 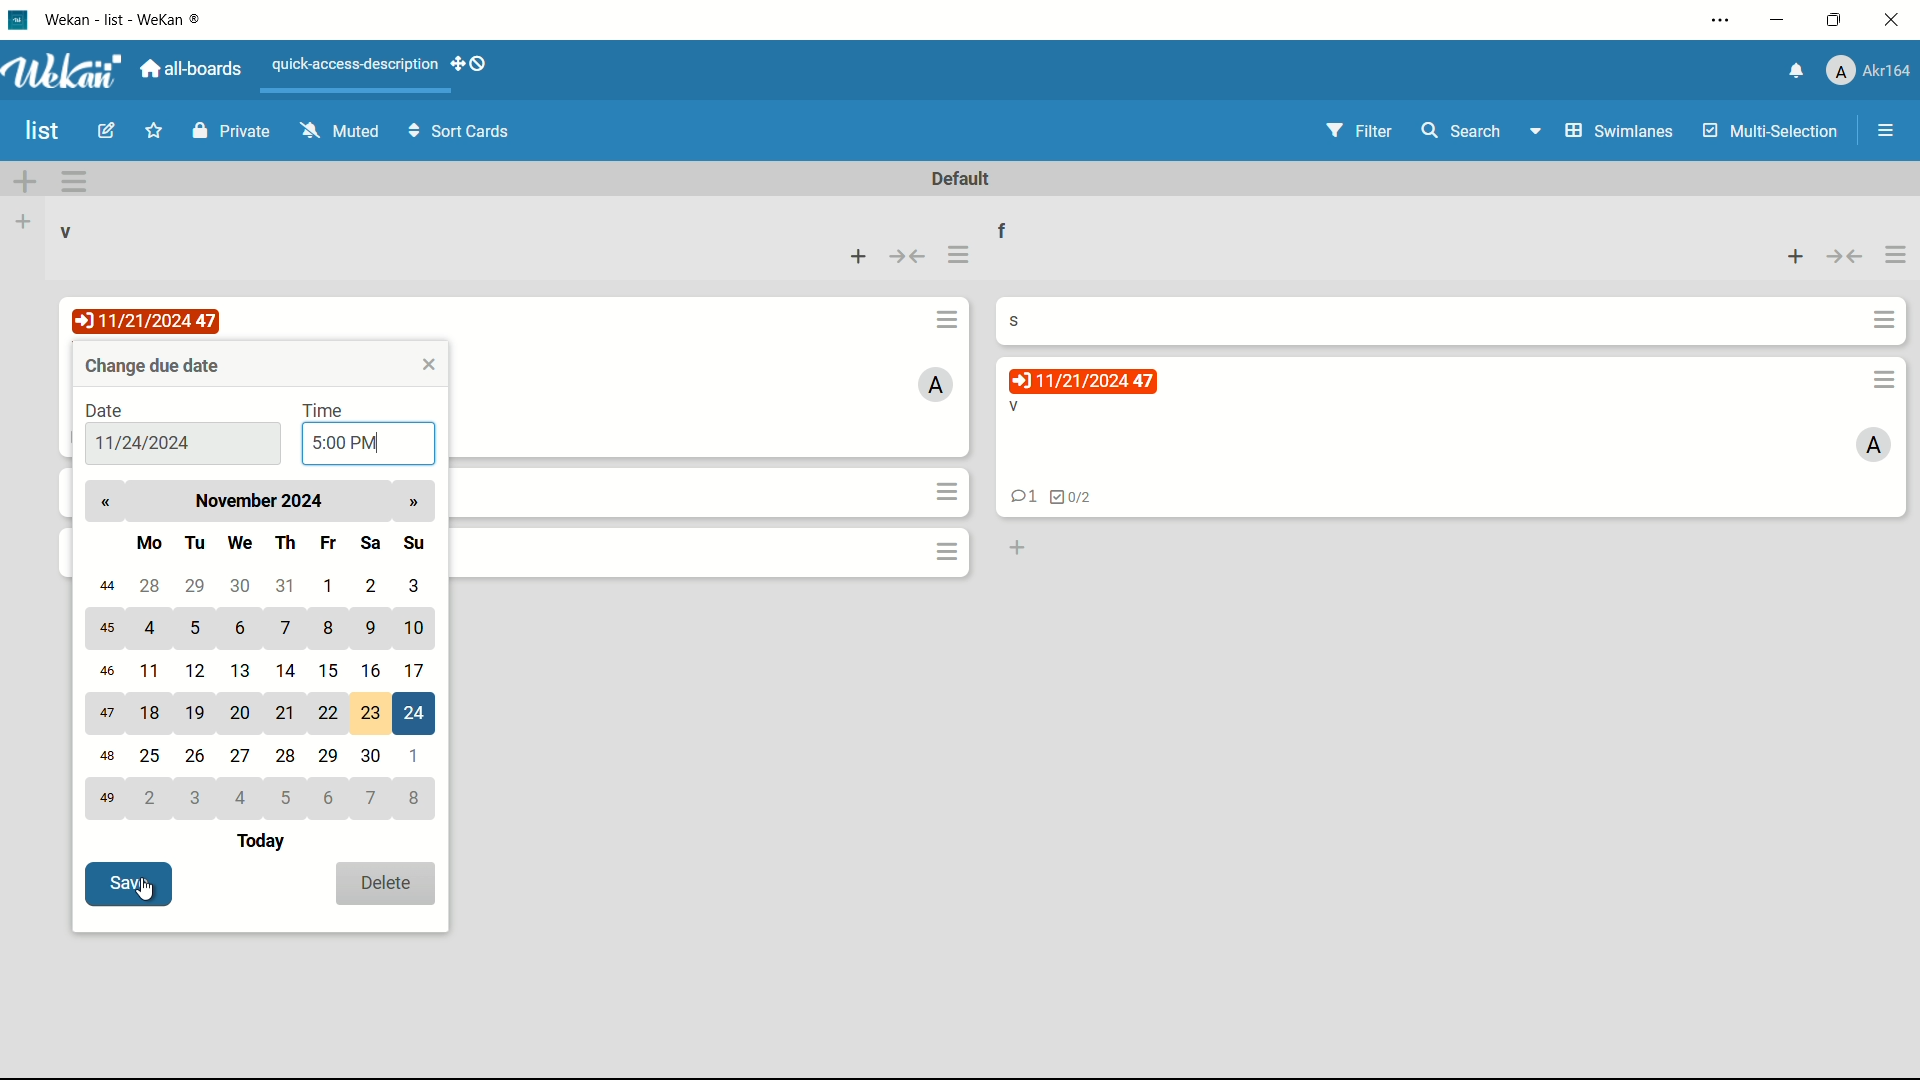 I want to click on add swimlane, so click(x=26, y=180).